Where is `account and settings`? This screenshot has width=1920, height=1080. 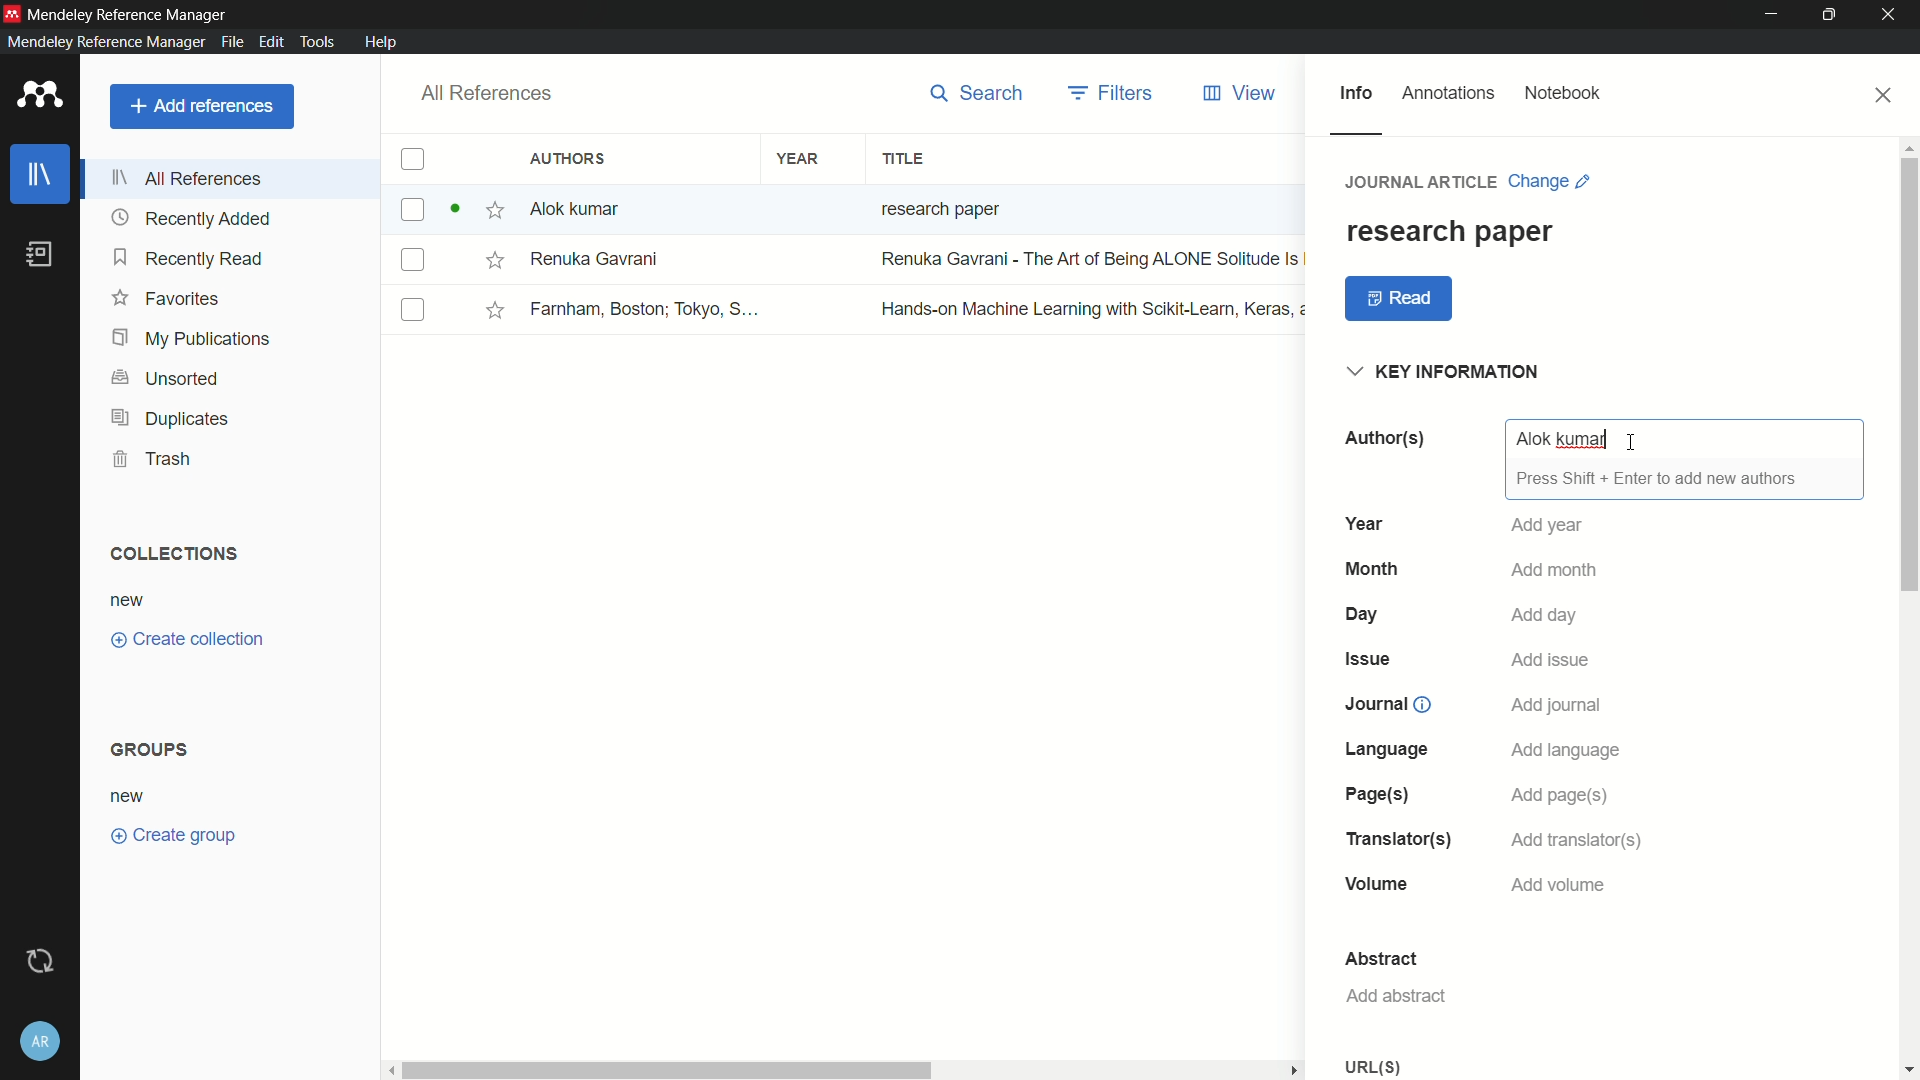
account and settings is located at coordinates (40, 1042).